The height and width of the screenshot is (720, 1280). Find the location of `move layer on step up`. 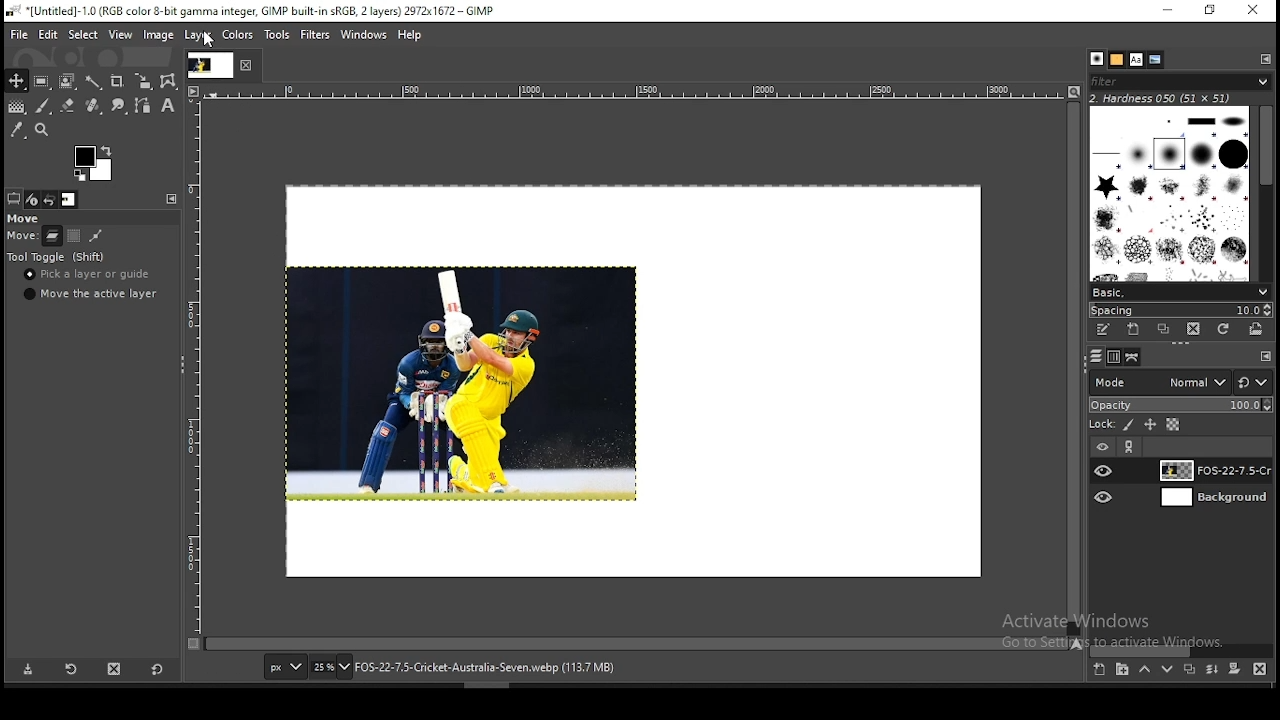

move layer on step up is located at coordinates (1144, 671).